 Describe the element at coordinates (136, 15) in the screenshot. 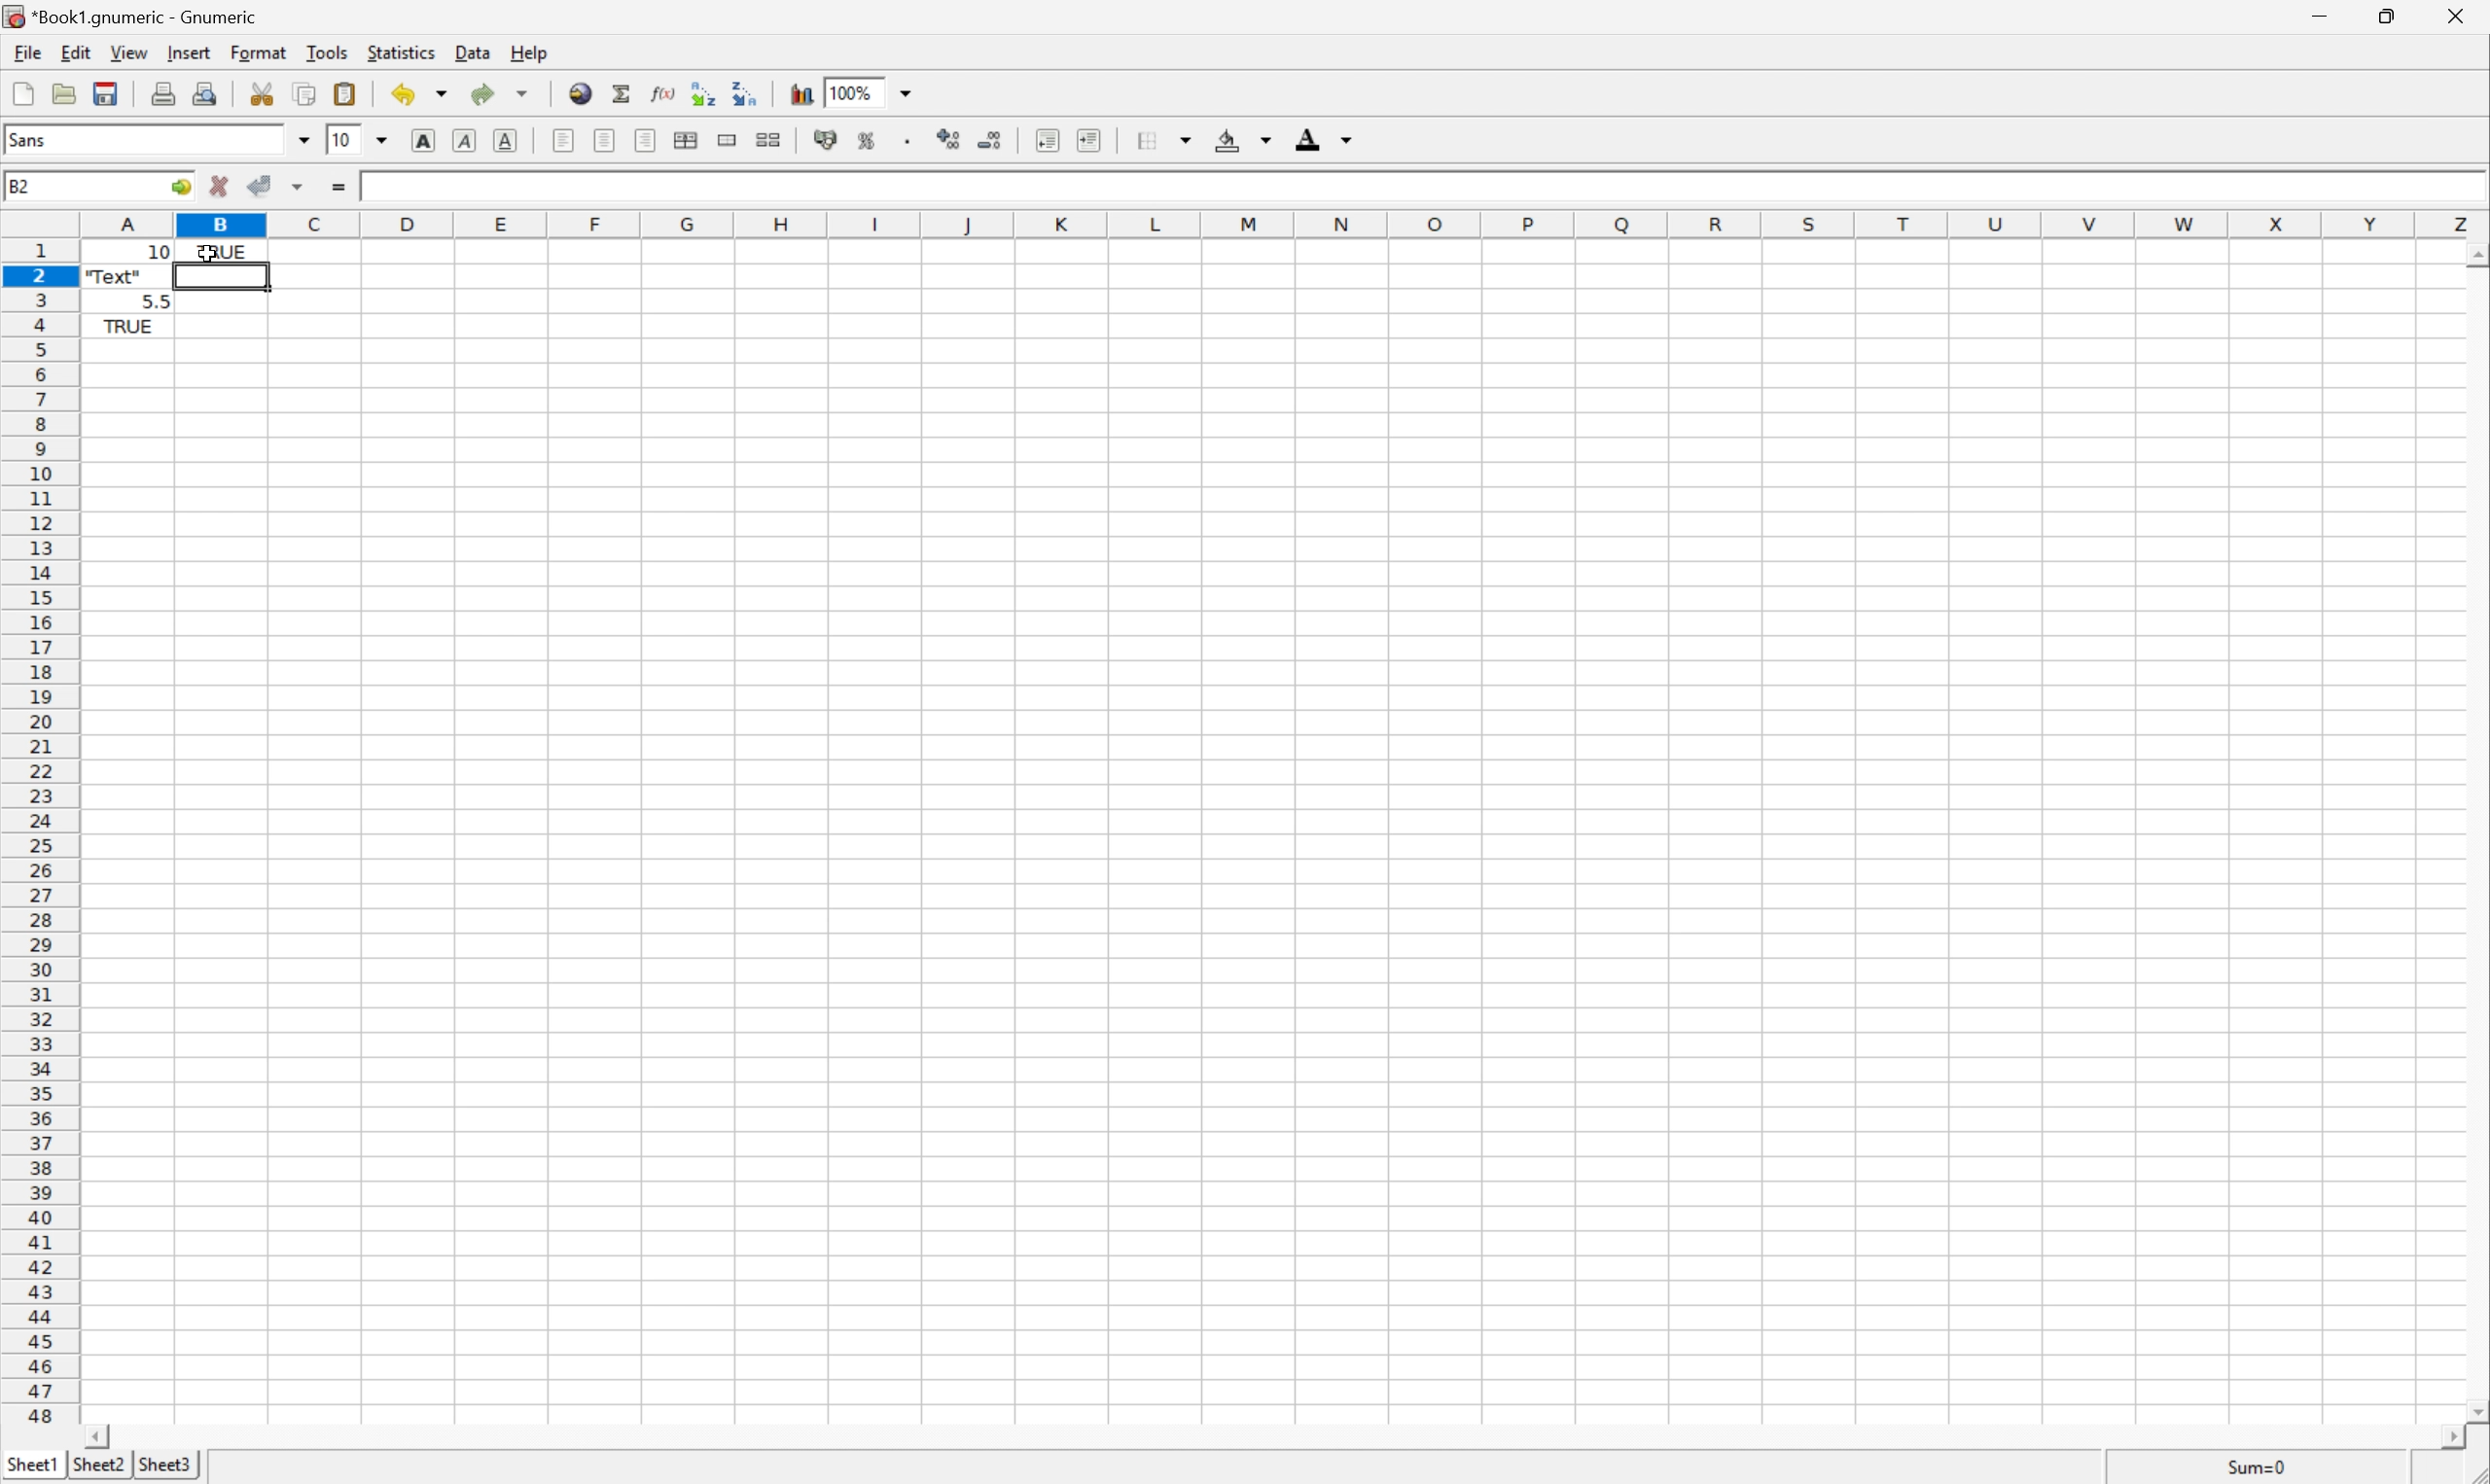

I see `*Book1.gnumeric - Gnumeric` at that location.